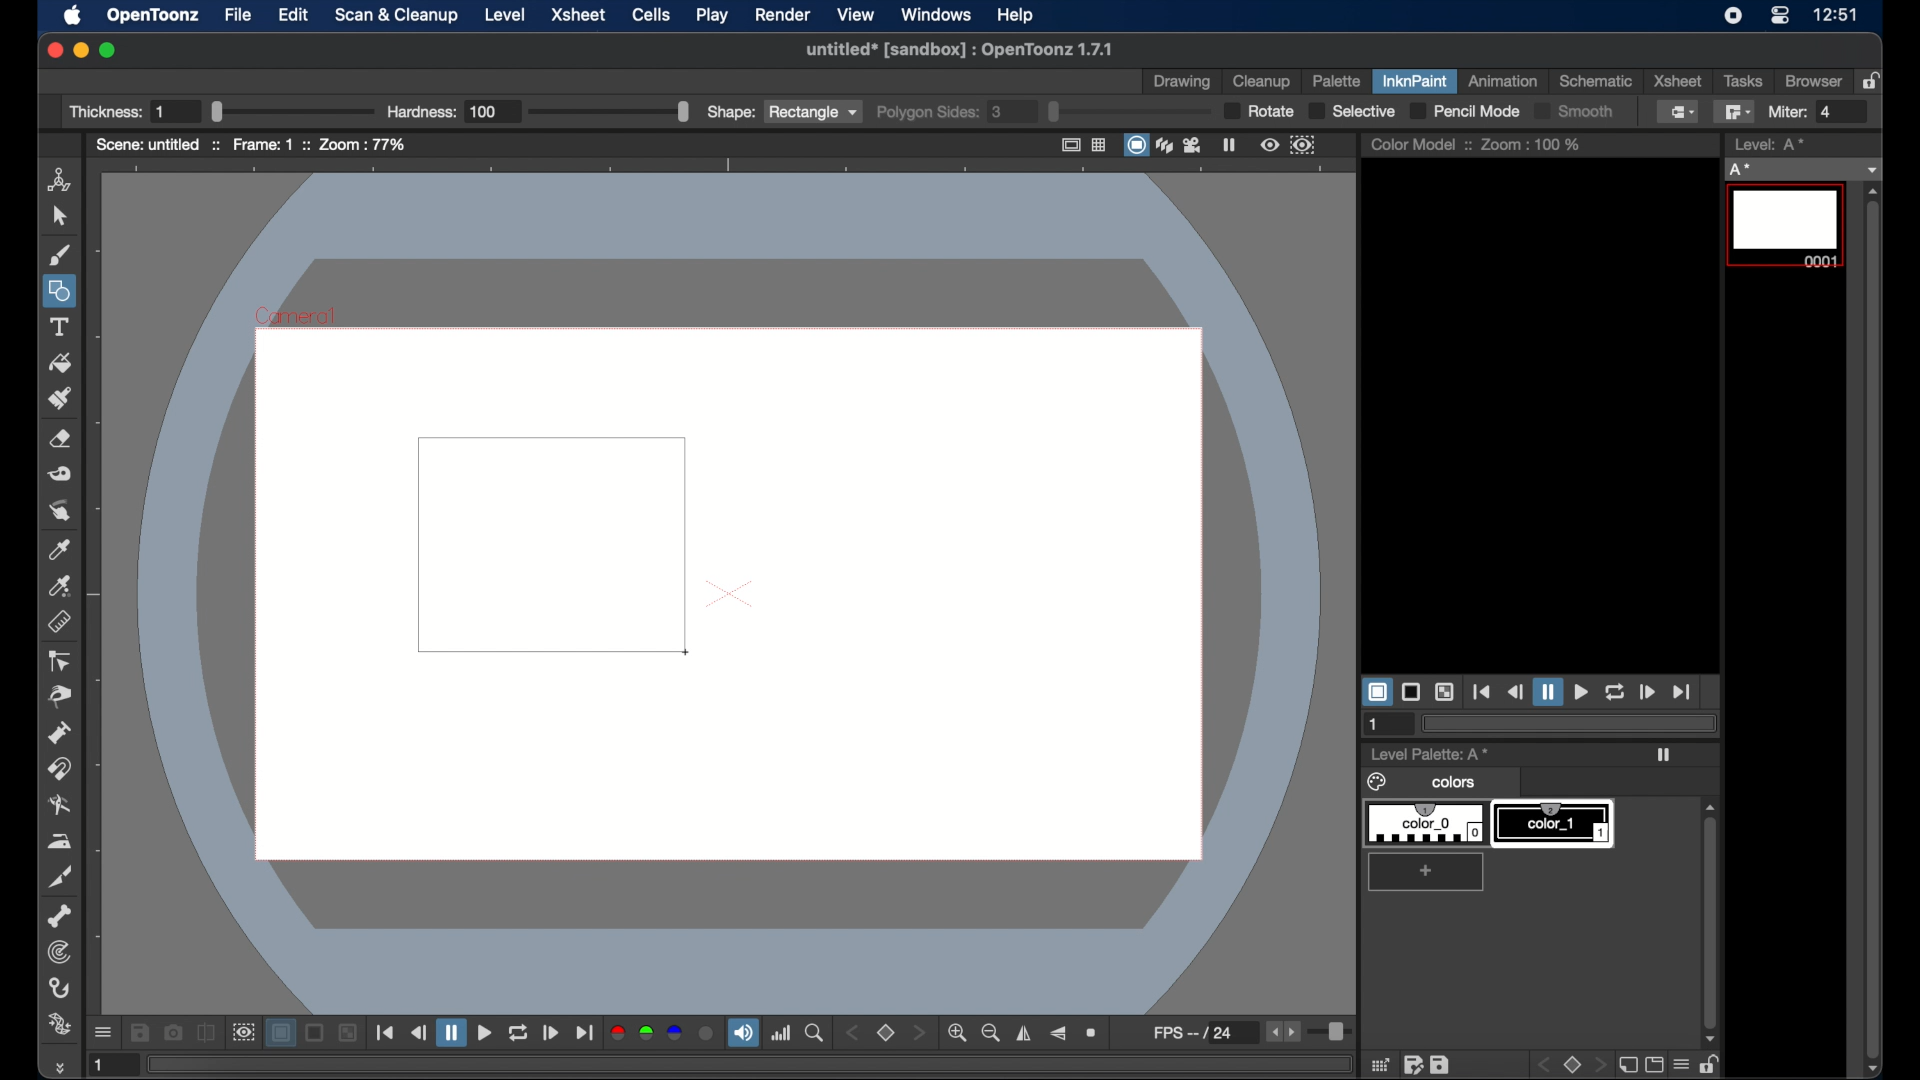 The height and width of the screenshot is (1080, 1920). What do you see at coordinates (1873, 629) in the screenshot?
I see `scroll box` at bounding box center [1873, 629].